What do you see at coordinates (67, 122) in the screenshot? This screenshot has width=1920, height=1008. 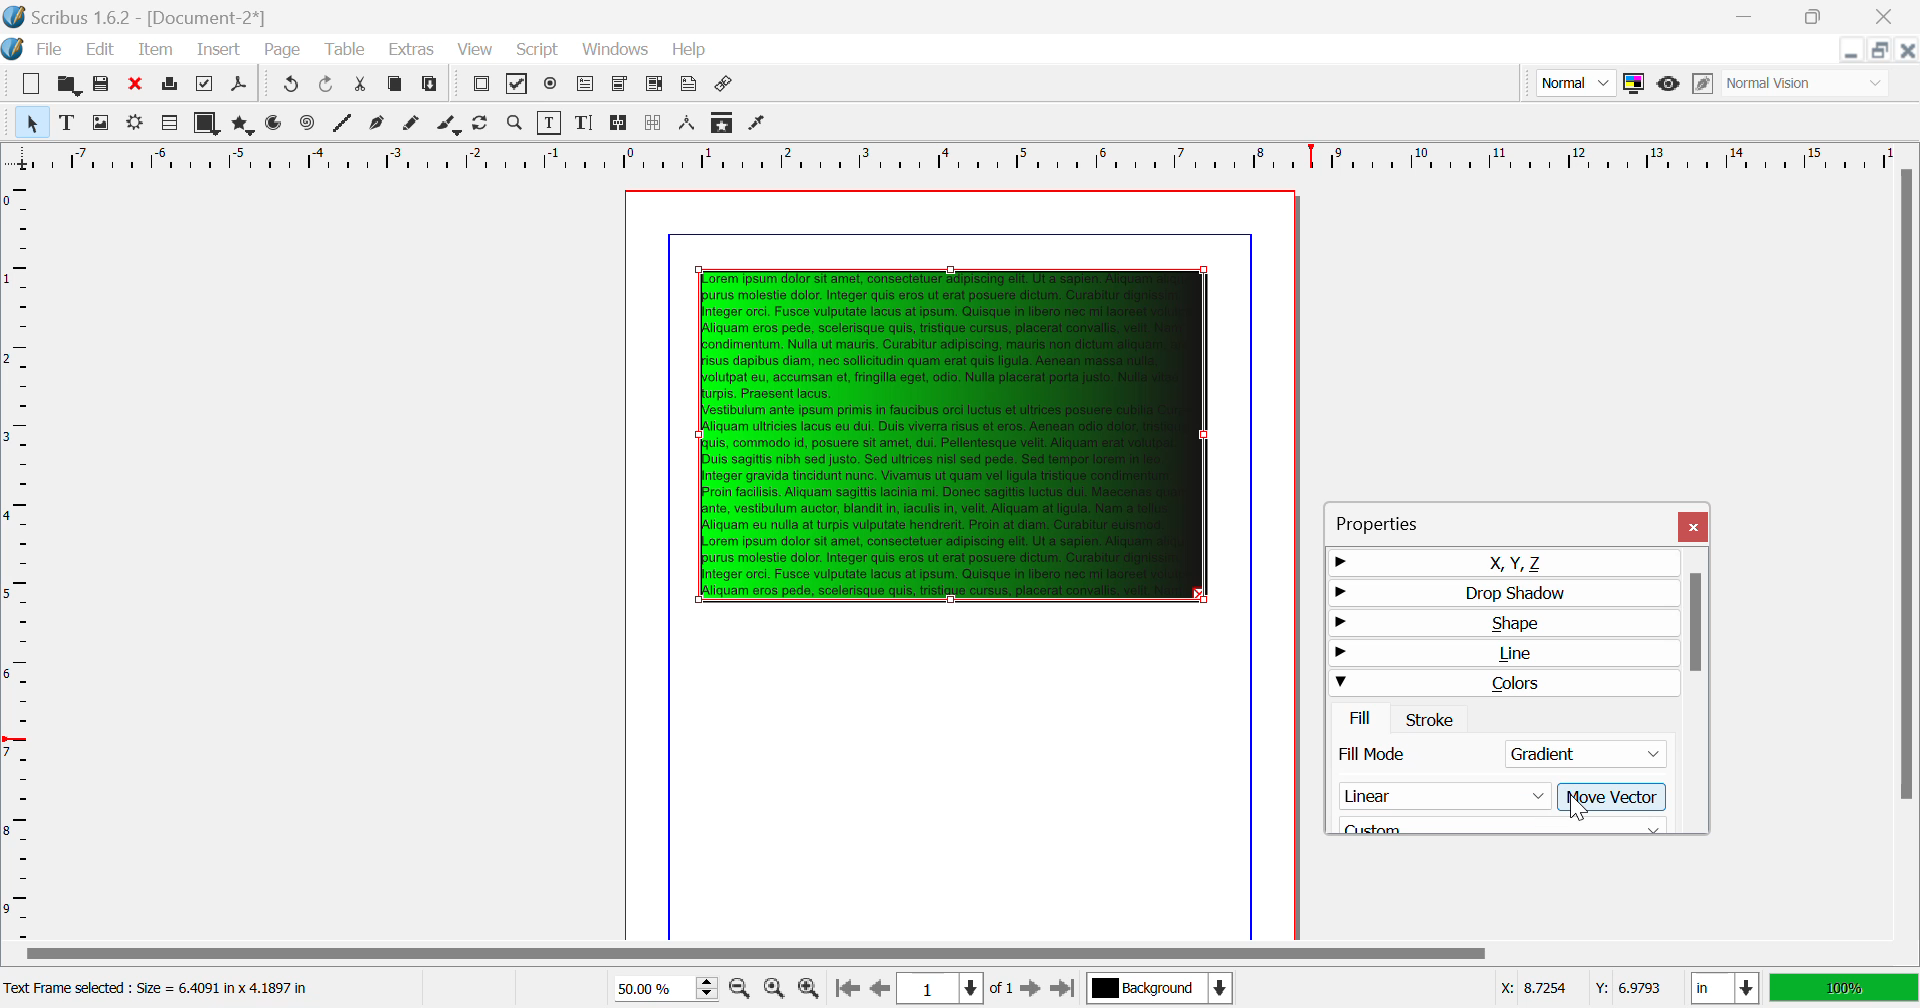 I see `Text Frame` at bounding box center [67, 122].